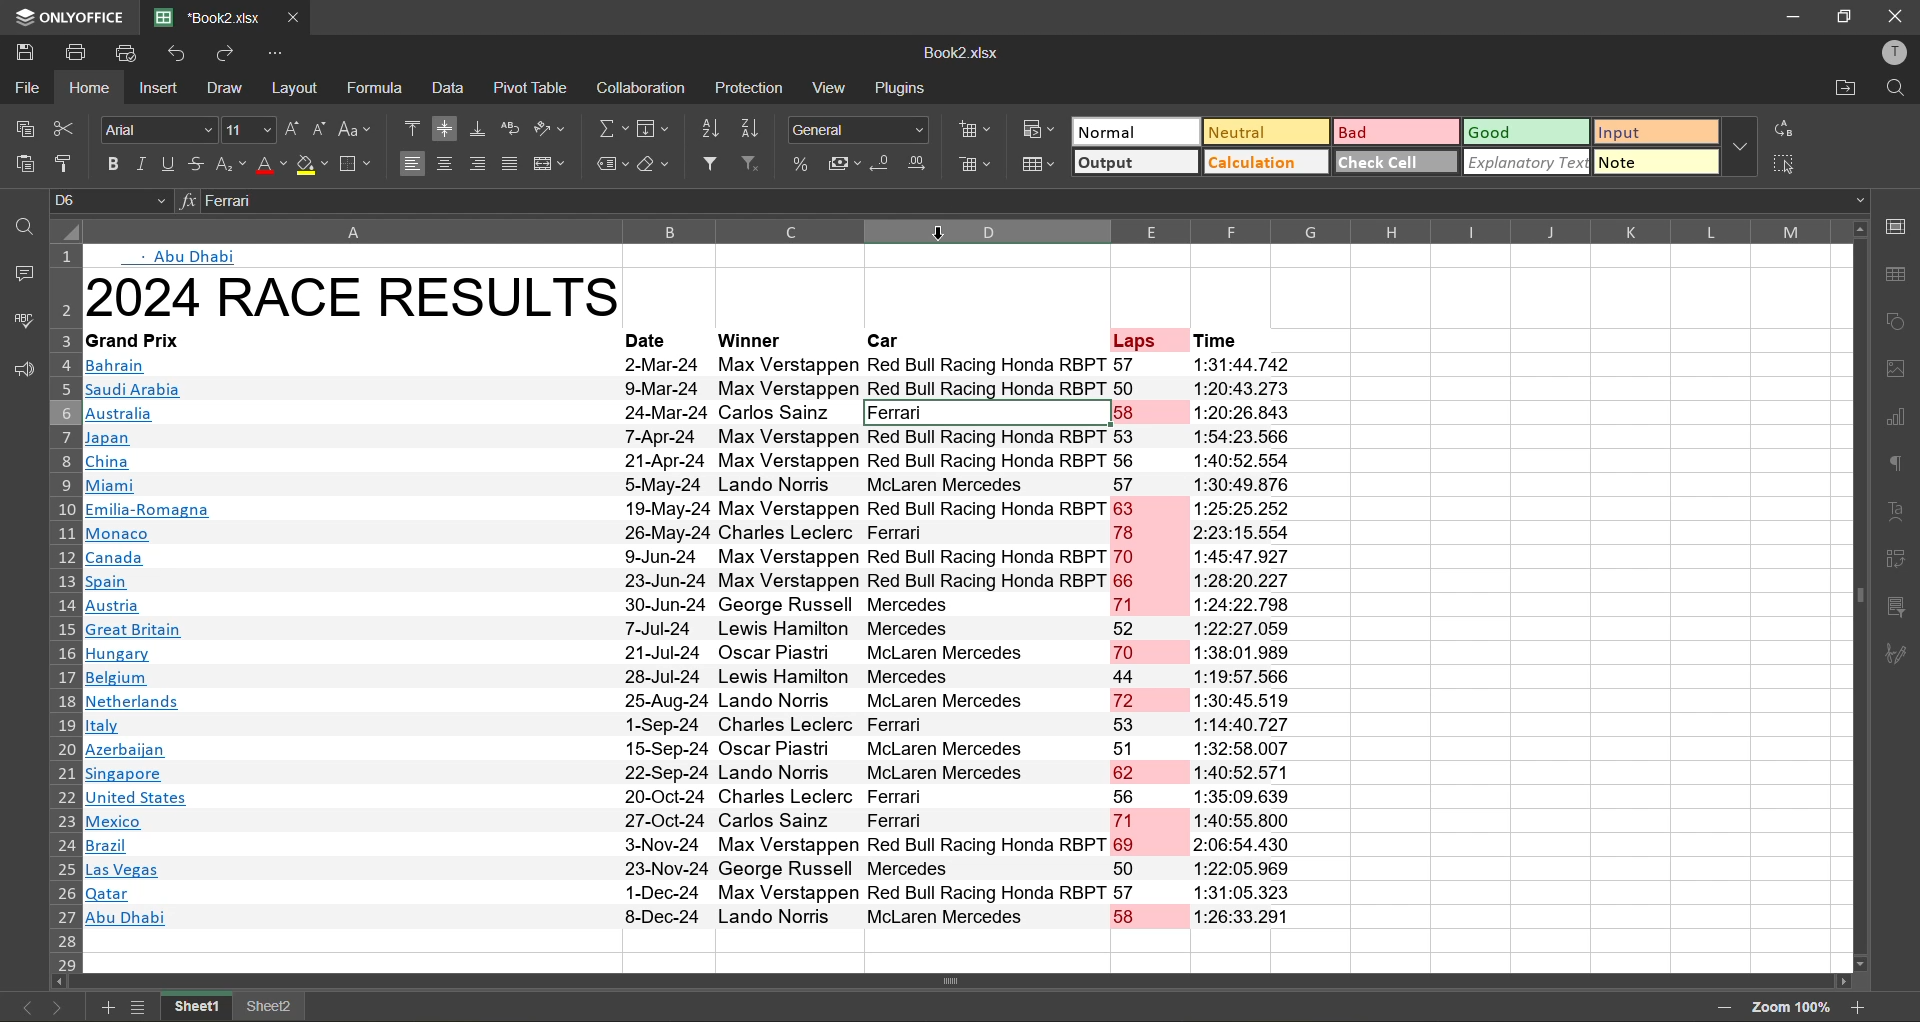  Describe the element at coordinates (1903, 466) in the screenshot. I see `paragraph` at that location.